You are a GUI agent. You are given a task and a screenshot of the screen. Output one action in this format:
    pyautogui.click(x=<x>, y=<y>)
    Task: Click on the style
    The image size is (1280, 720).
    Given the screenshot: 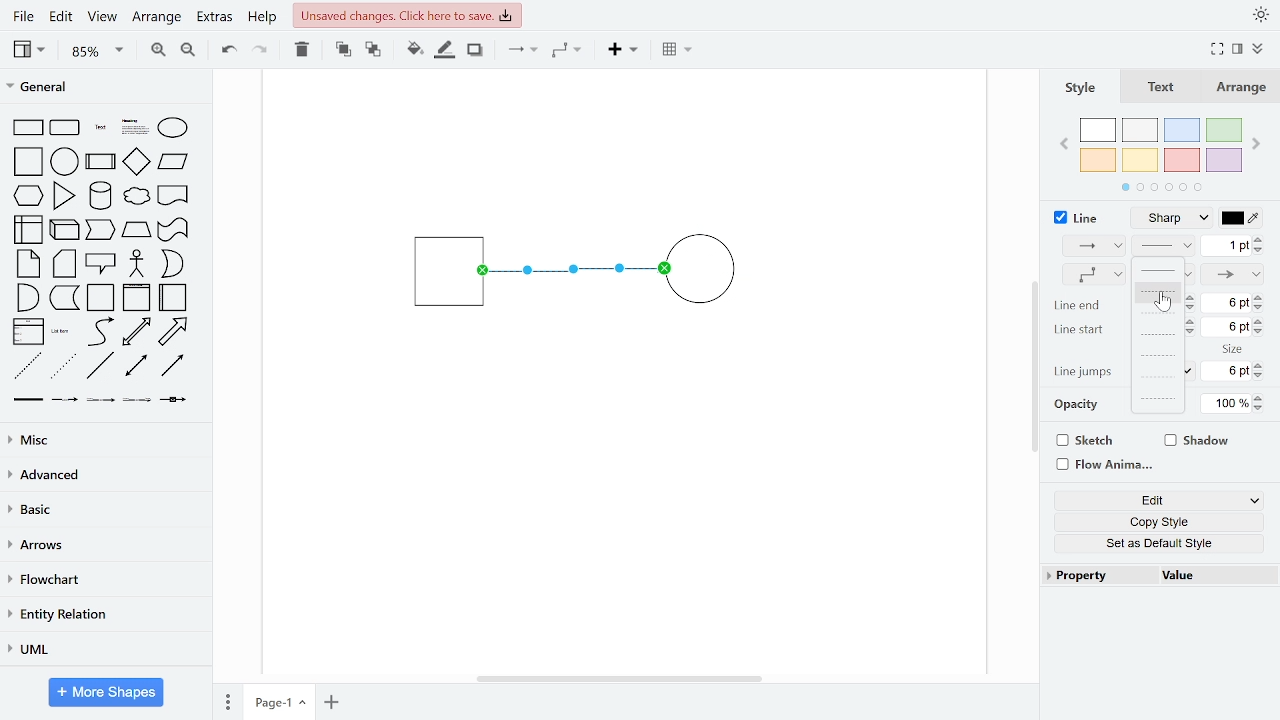 What is the action you would take?
    pyautogui.click(x=1081, y=89)
    